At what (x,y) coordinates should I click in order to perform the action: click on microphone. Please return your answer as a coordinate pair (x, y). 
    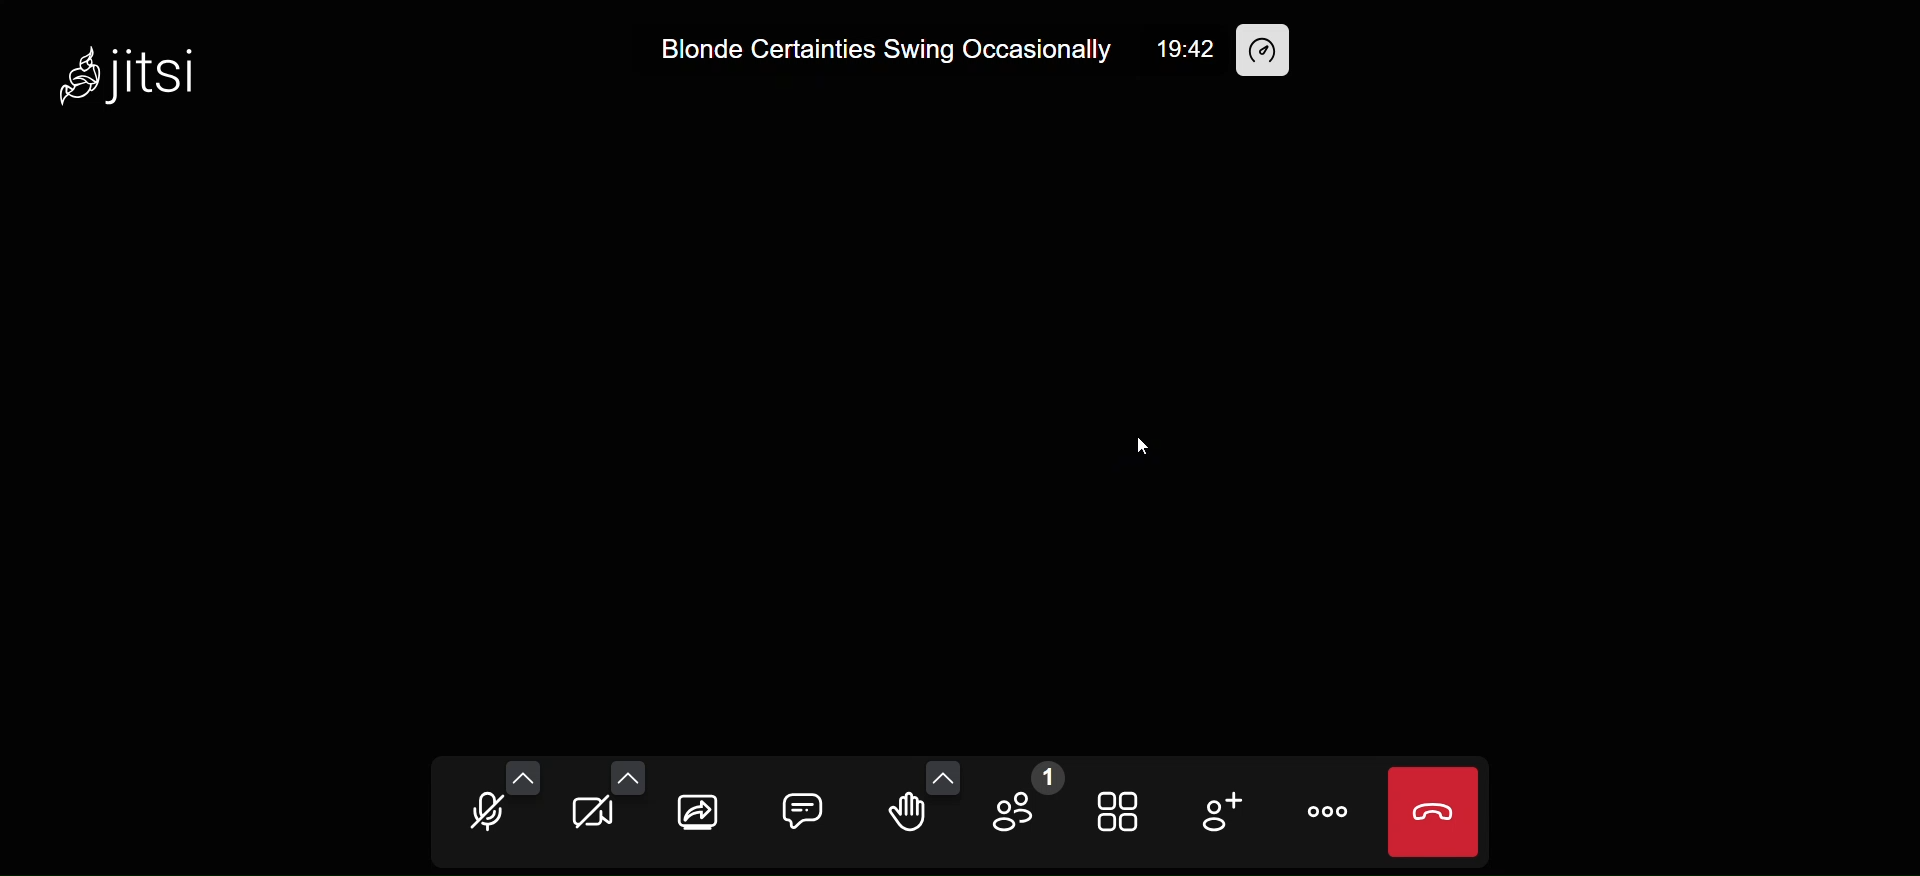
    Looking at the image, I should click on (485, 809).